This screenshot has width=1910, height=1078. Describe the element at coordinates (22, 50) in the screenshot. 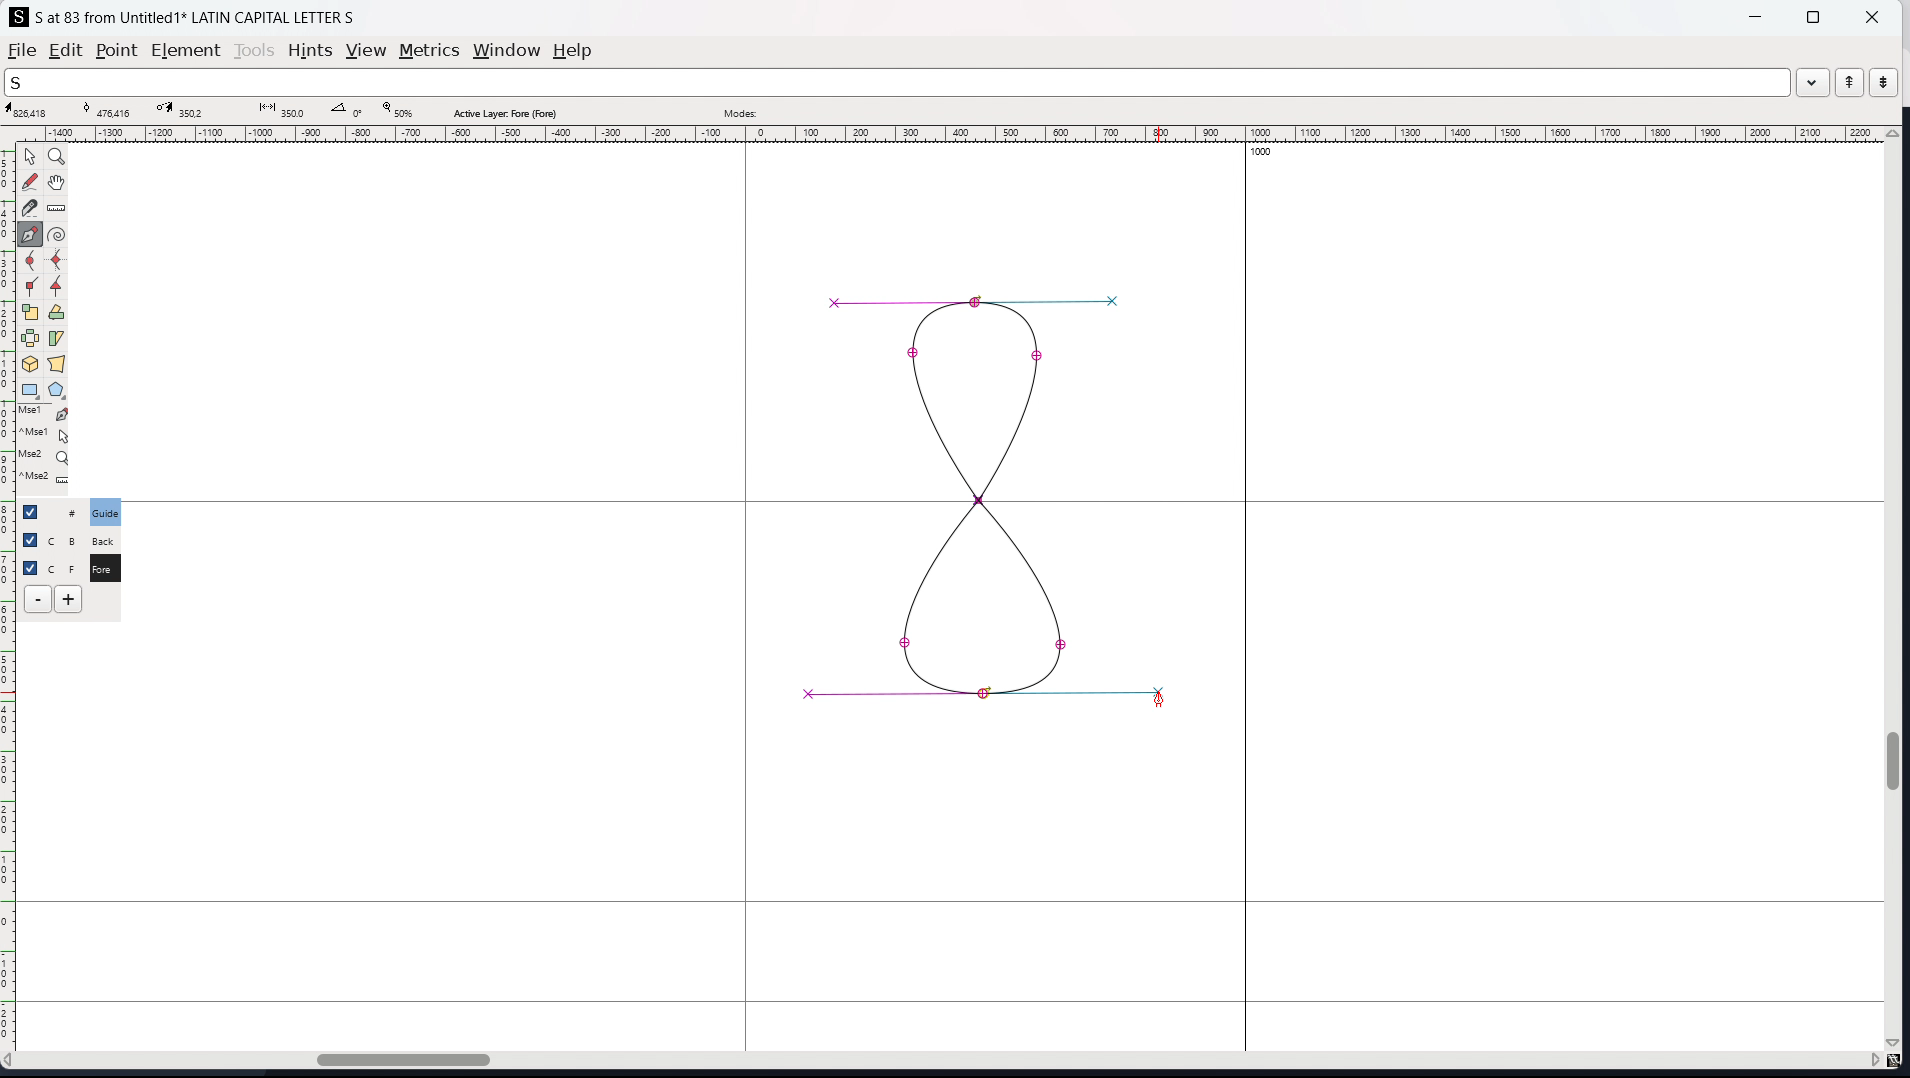

I see `file` at that location.